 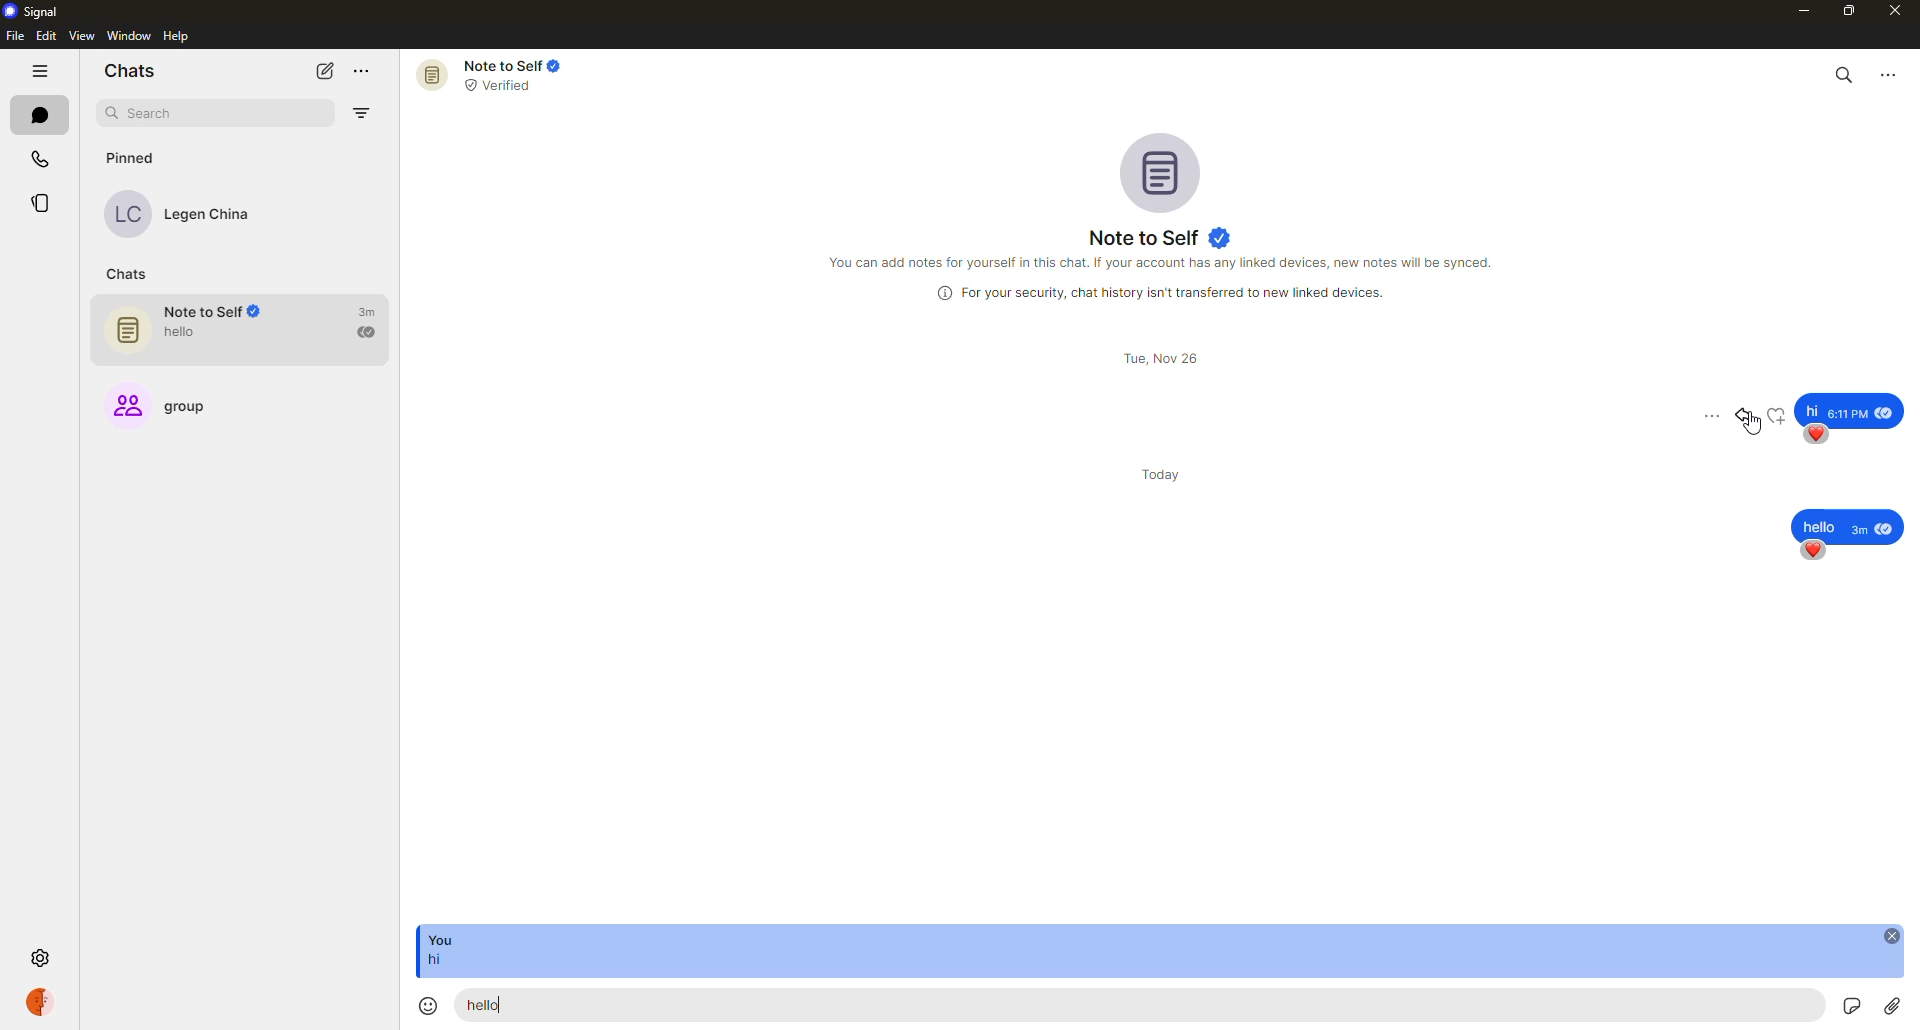 What do you see at coordinates (1758, 431) in the screenshot?
I see `cursor` at bounding box center [1758, 431].